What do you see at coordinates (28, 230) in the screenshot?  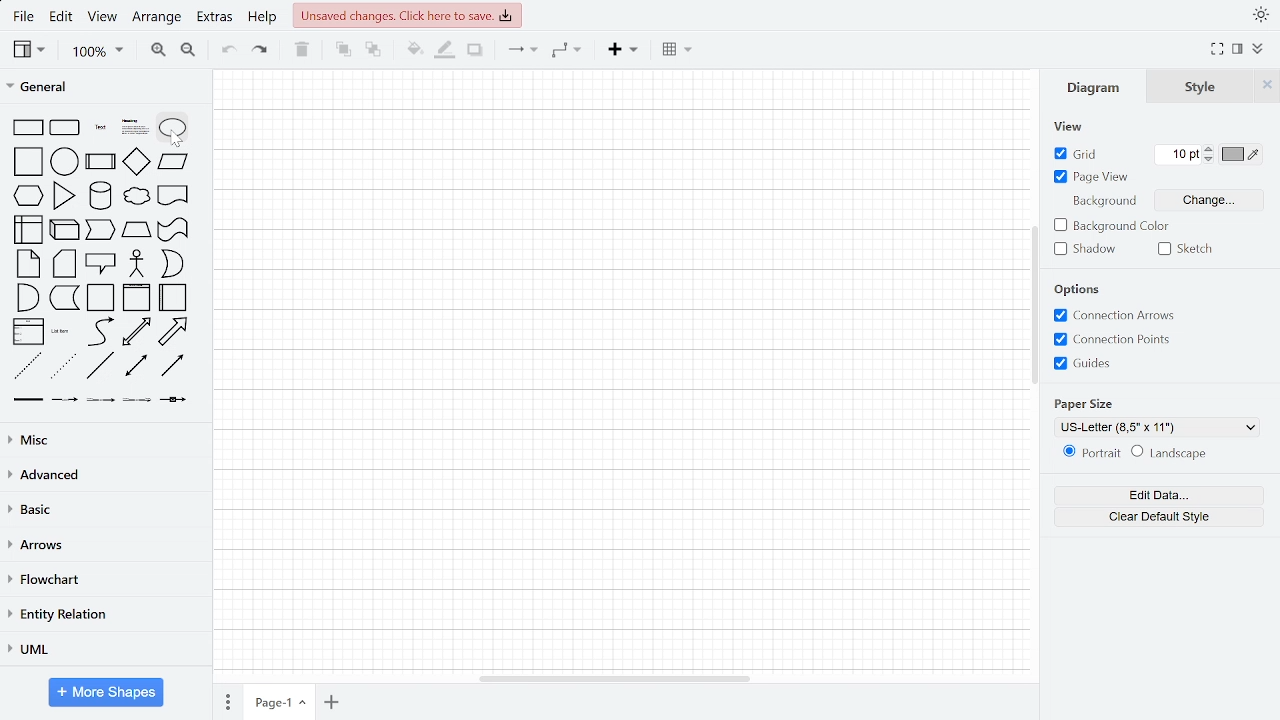 I see `internal storage` at bounding box center [28, 230].